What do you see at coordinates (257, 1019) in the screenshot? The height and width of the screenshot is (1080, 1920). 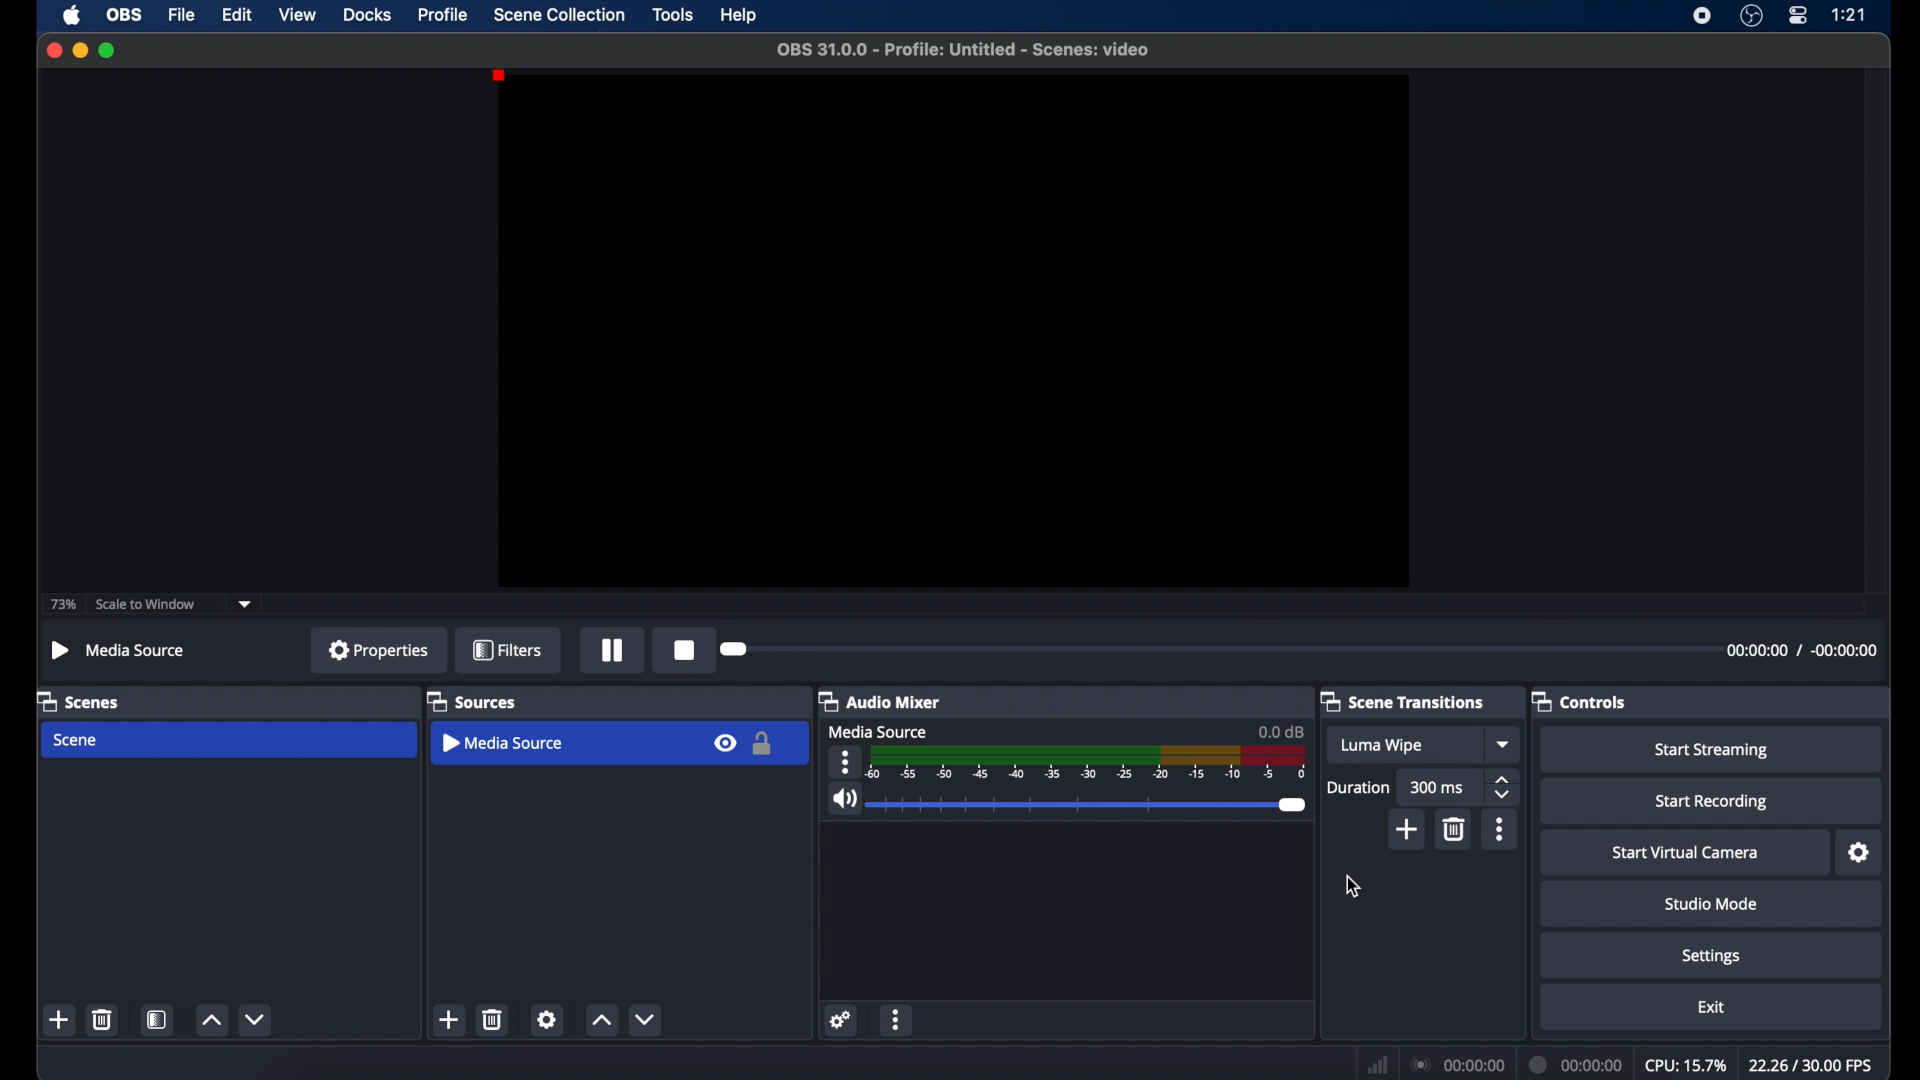 I see `decrement` at bounding box center [257, 1019].